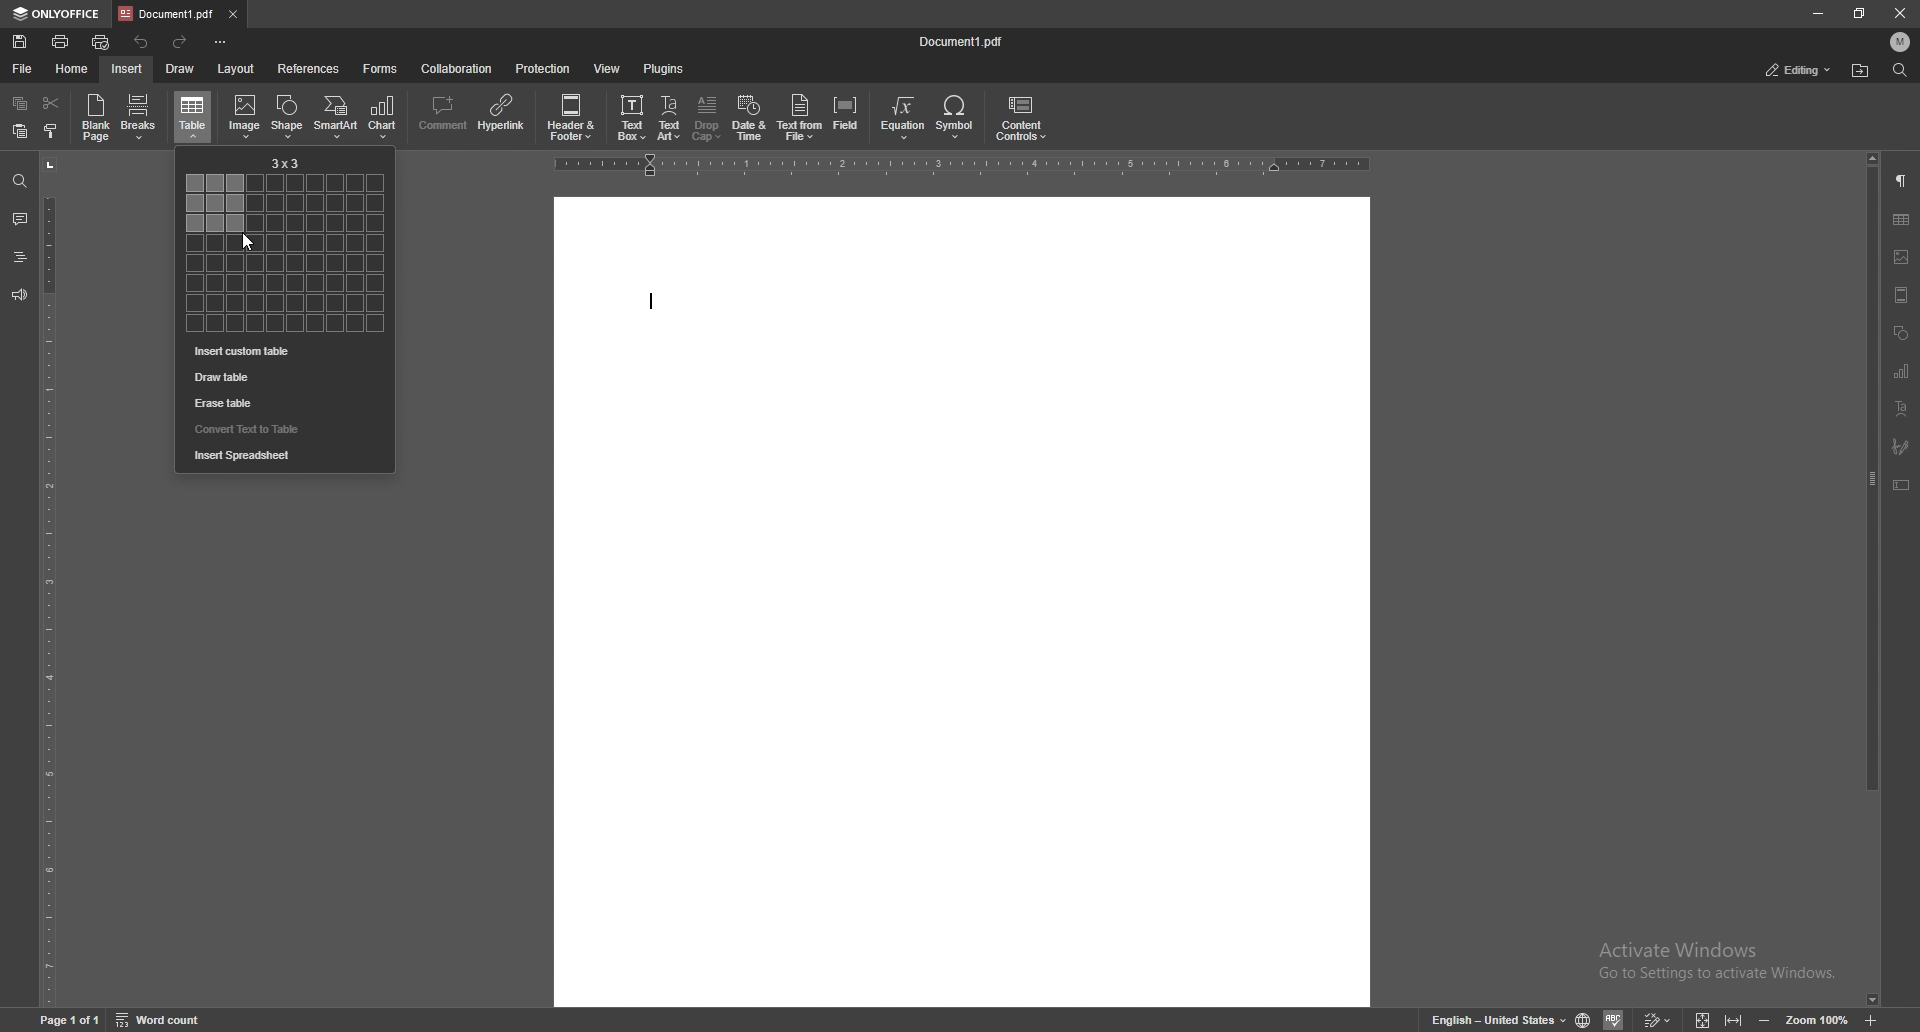 The image size is (1920, 1032). Describe the element at coordinates (278, 428) in the screenshot. I see `convert text to table` at that location.